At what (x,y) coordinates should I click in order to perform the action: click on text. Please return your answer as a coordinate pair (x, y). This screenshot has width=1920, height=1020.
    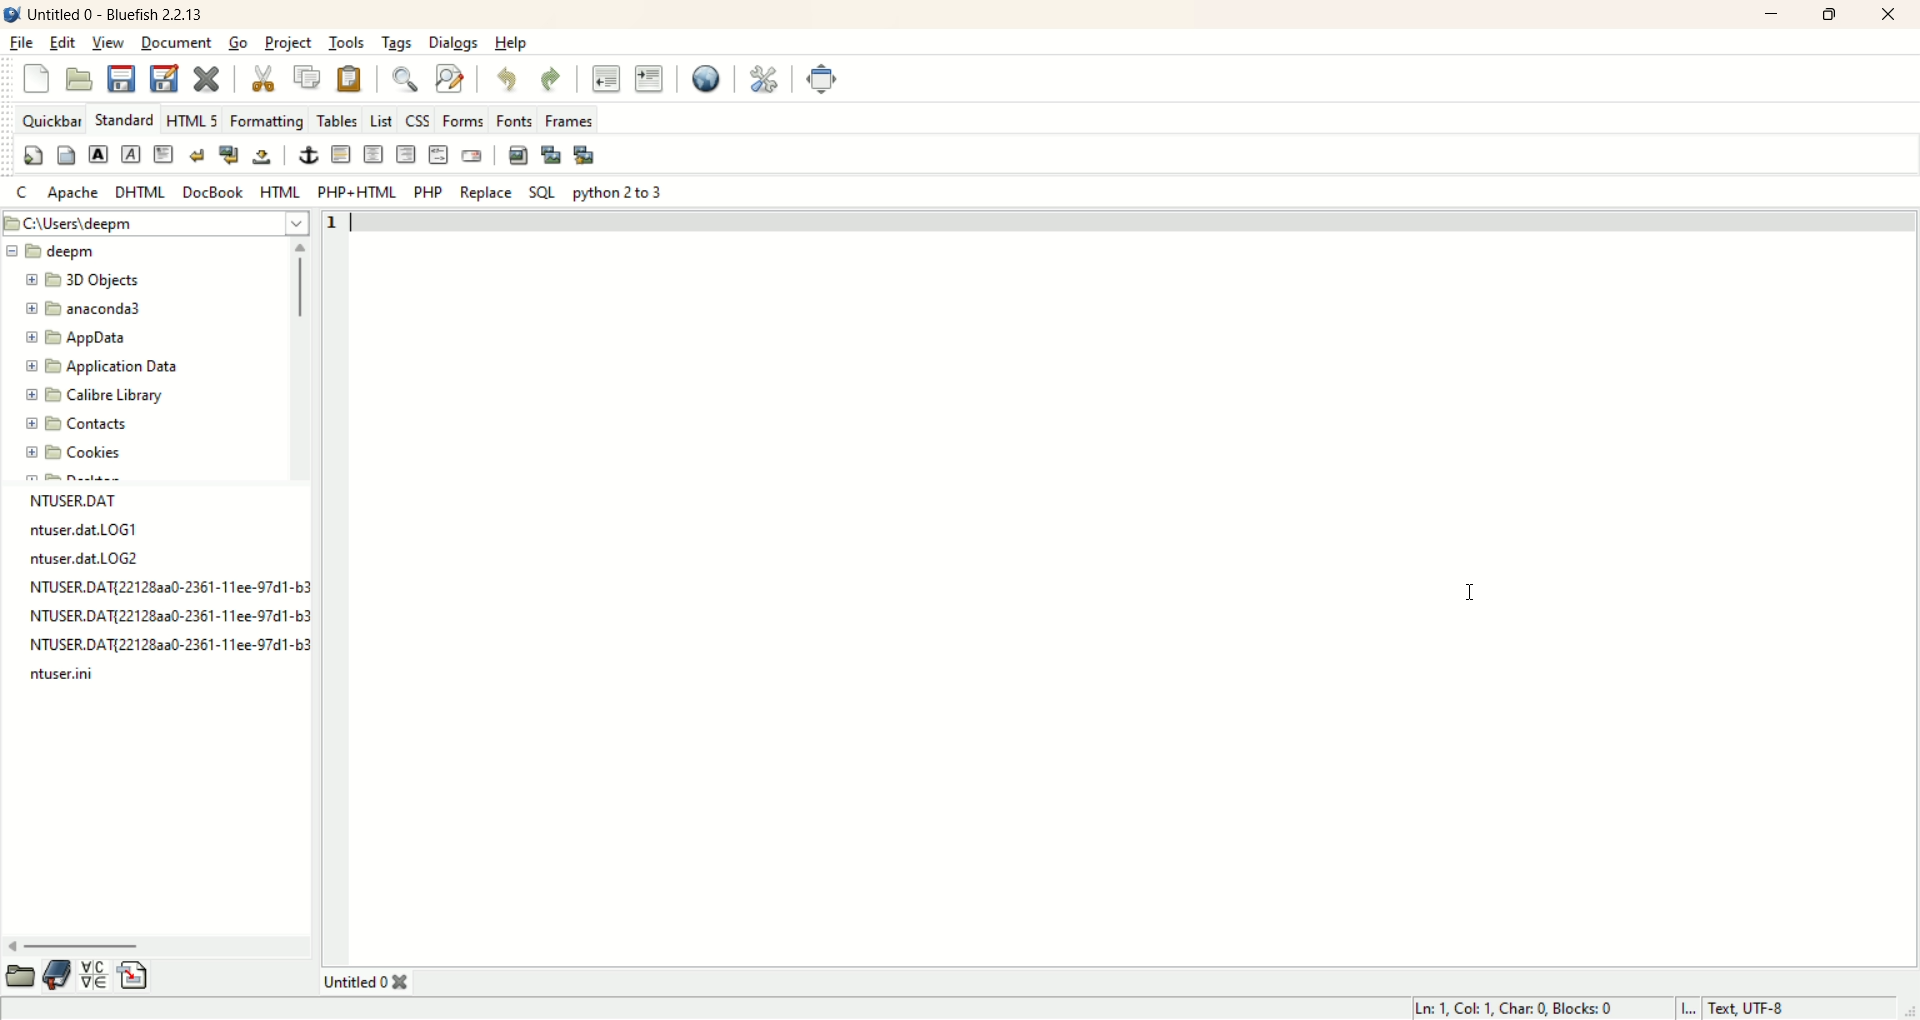
    Looking at the image, I should click on (157, 596).